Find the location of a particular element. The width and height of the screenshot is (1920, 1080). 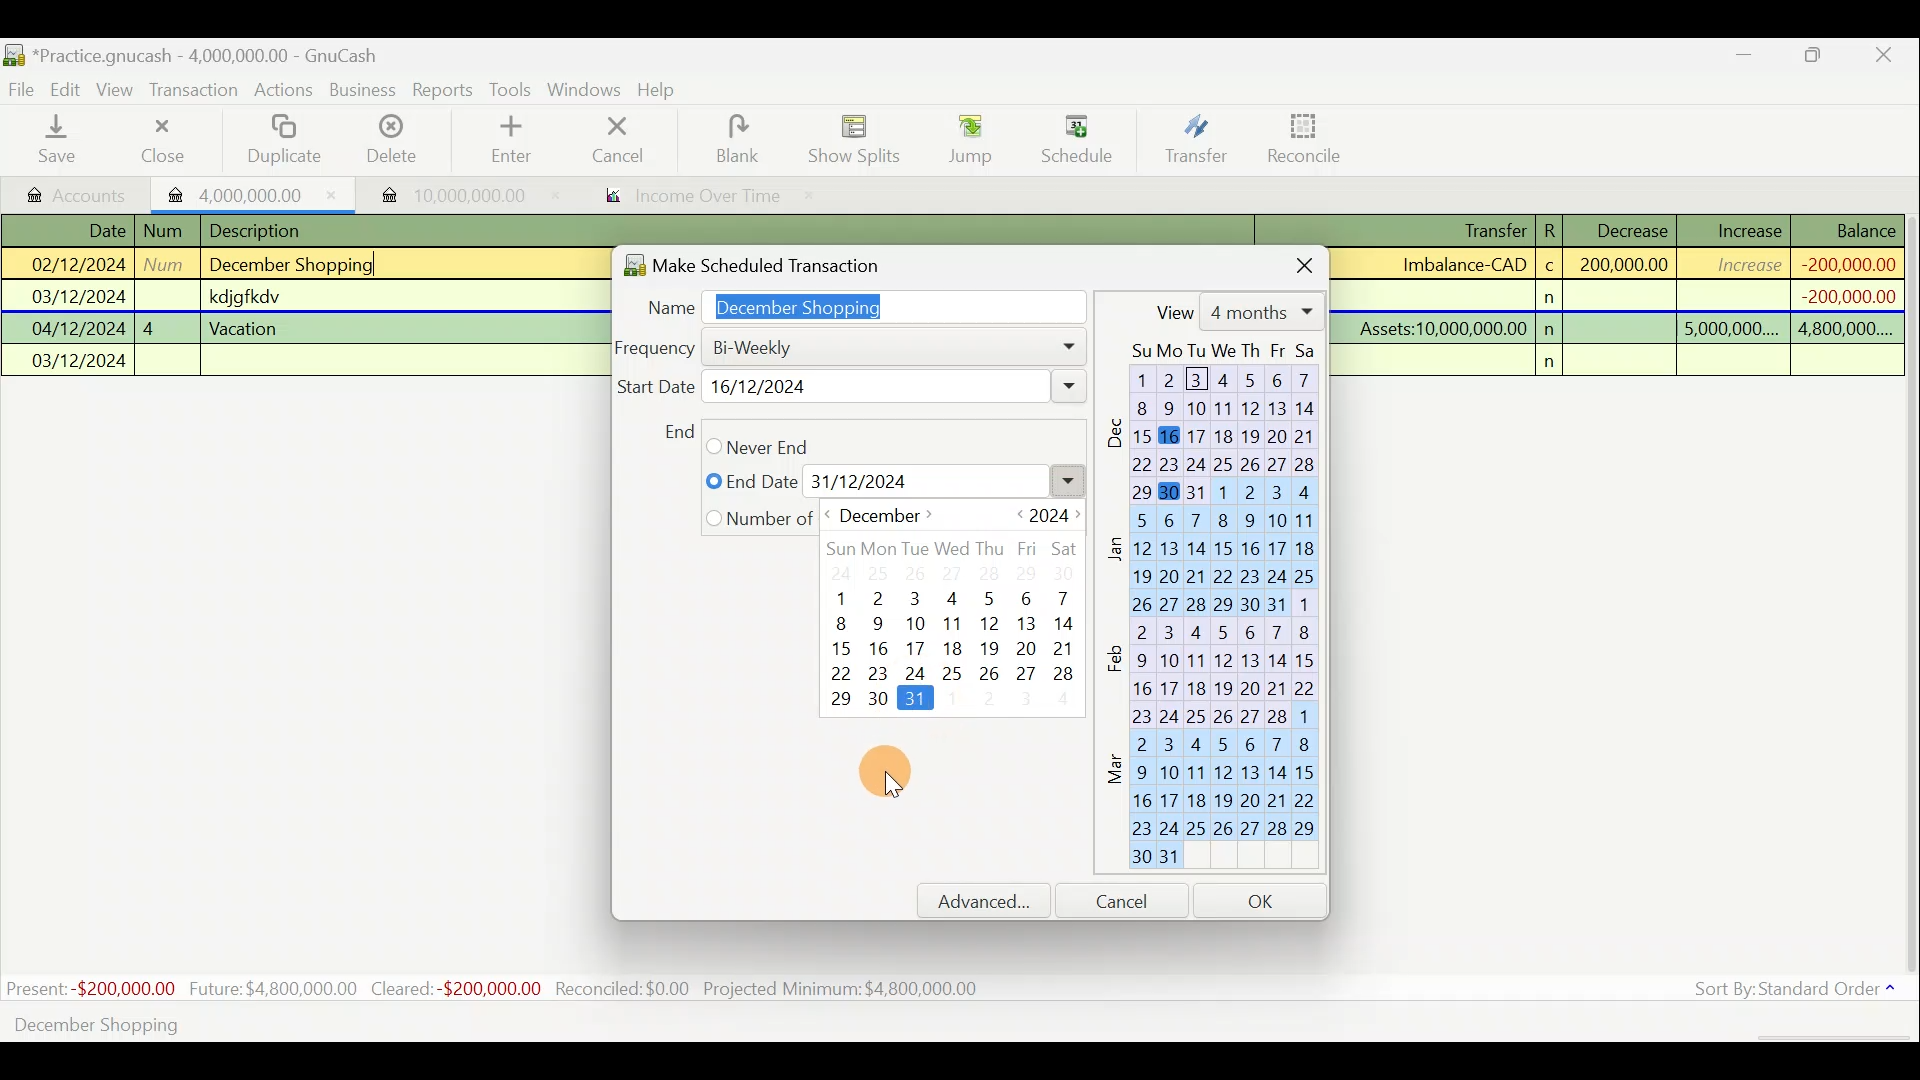

End is located at coordinates (677, 431).